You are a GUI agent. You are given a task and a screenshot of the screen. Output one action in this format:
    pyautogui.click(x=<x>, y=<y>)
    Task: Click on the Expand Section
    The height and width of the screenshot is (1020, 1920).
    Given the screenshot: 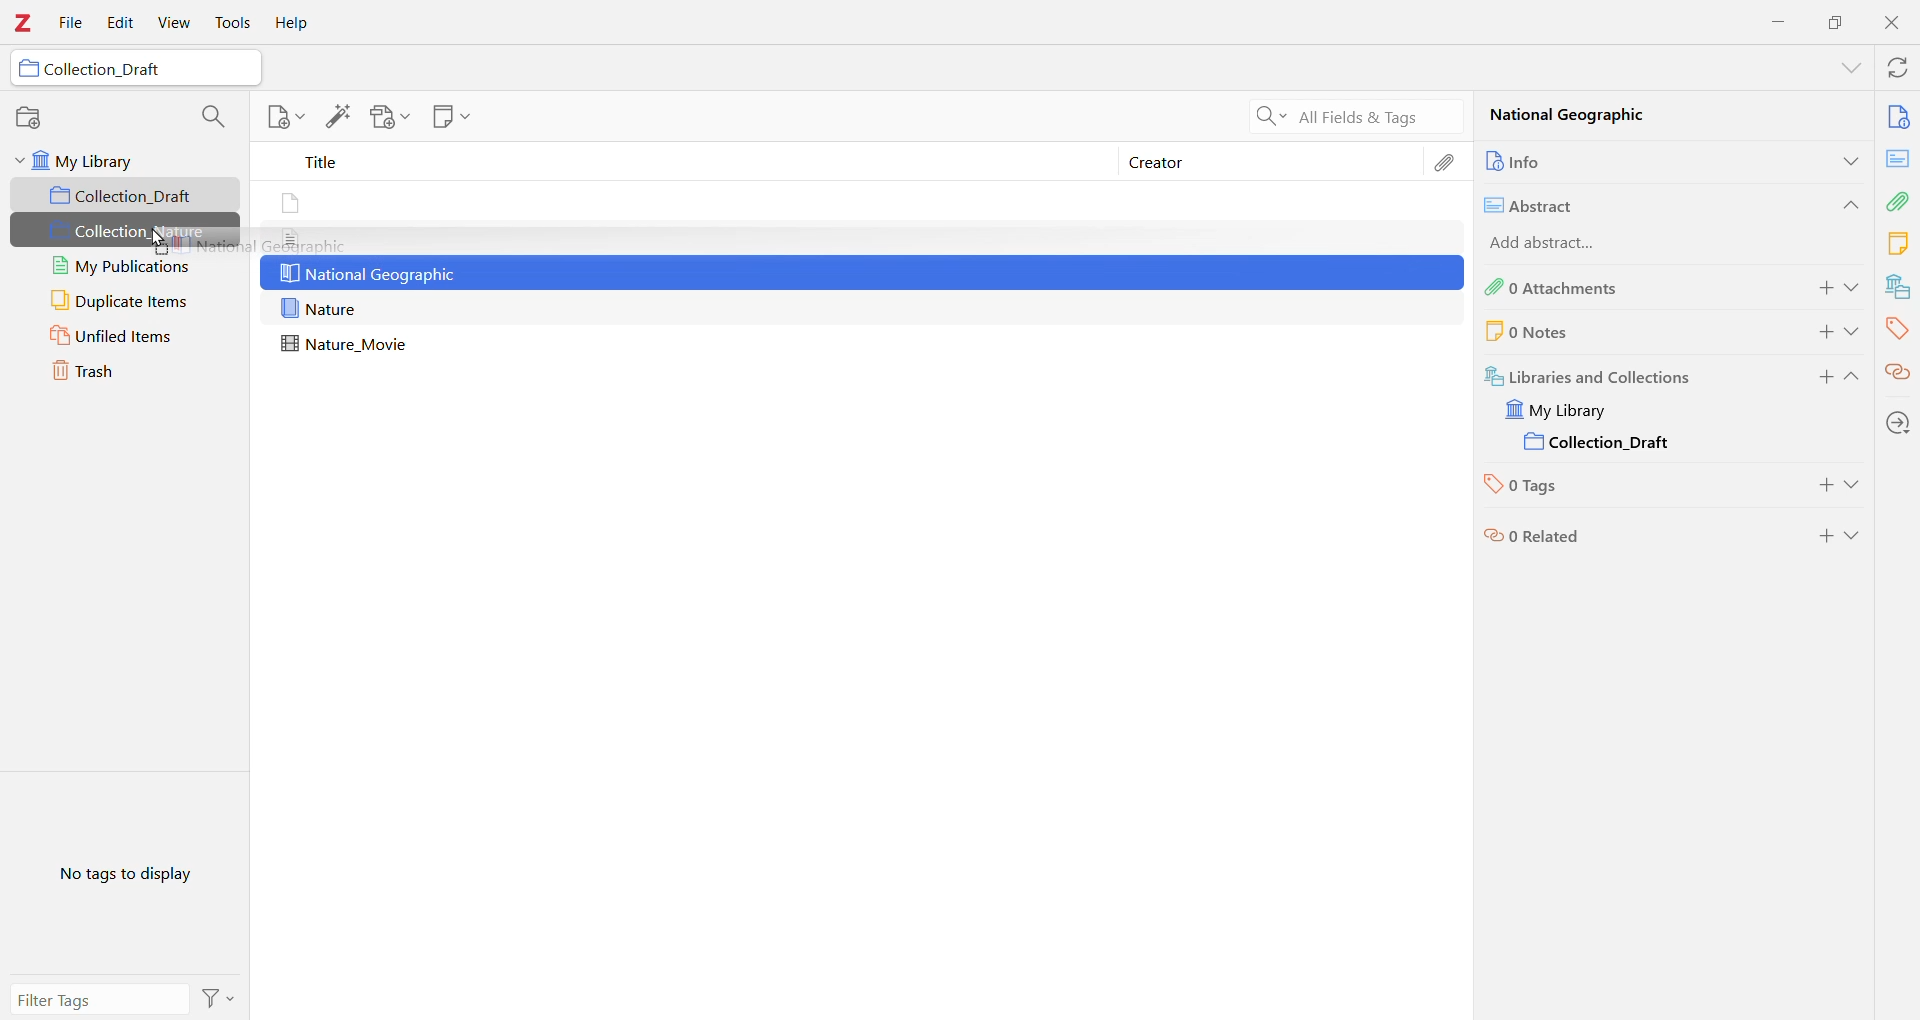 What is the action you would take?
    pyautogui.click(x=1855, y=536)
    